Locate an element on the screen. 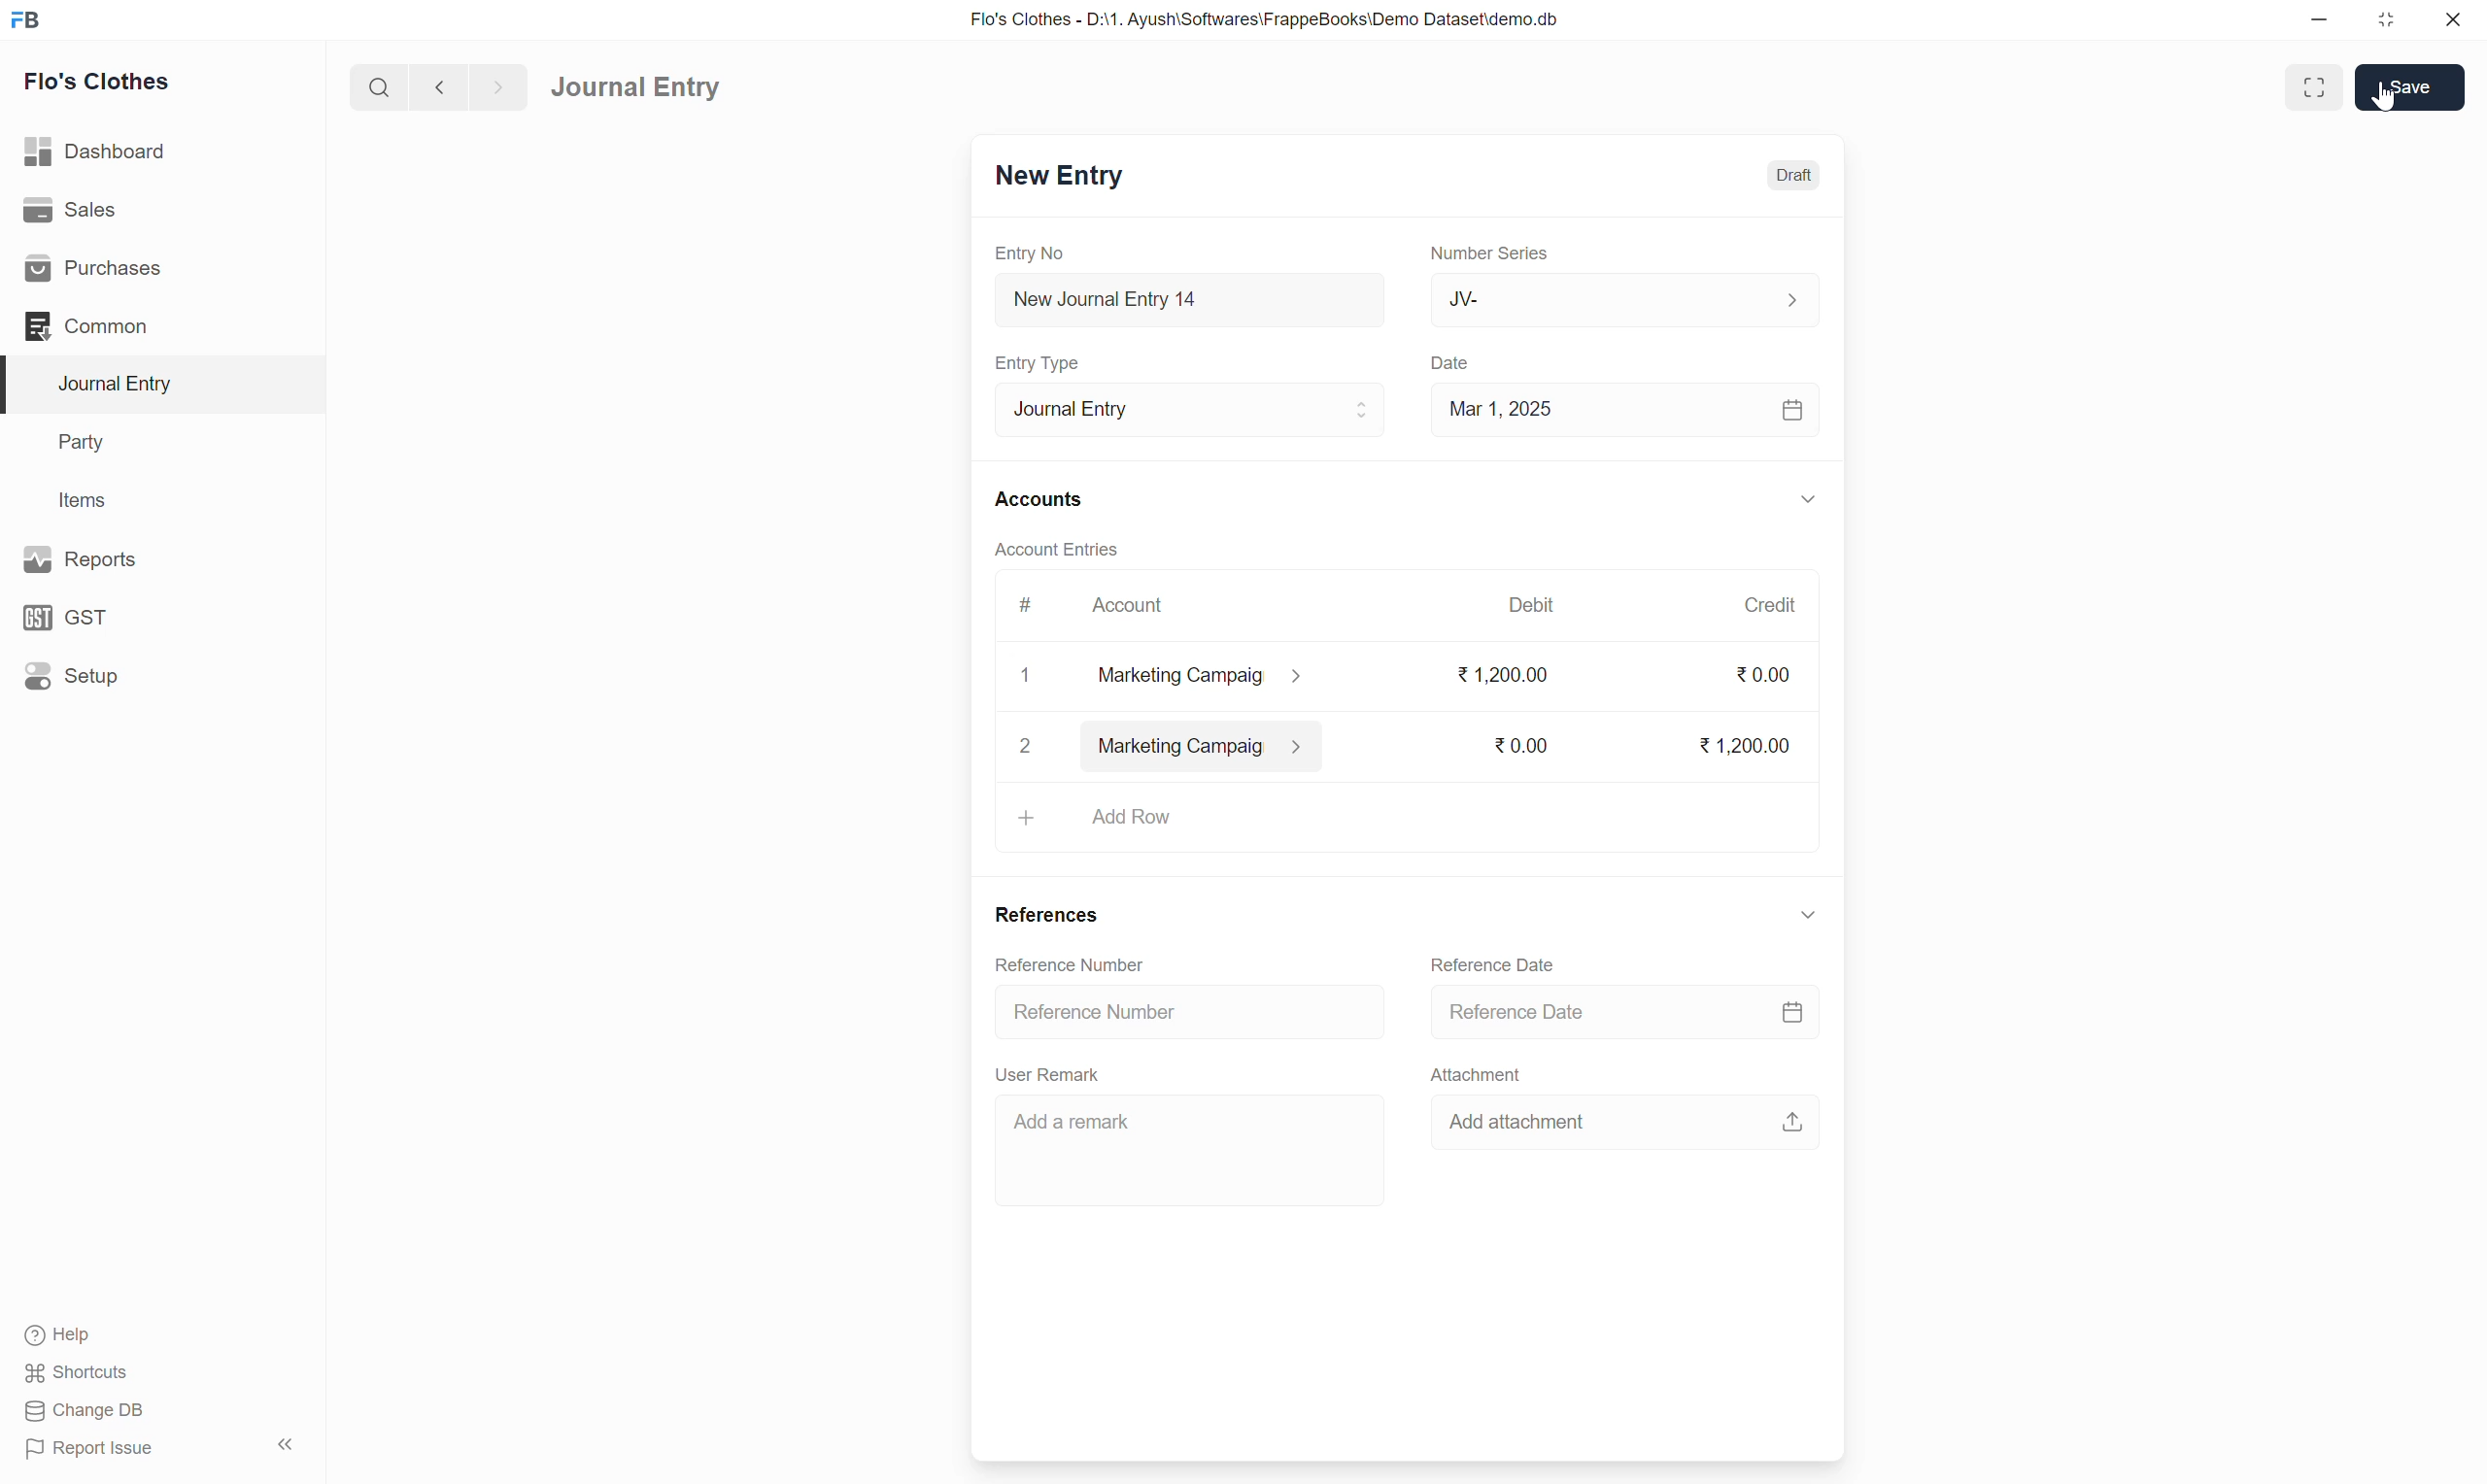  Common is located at coordinates (88, 326).